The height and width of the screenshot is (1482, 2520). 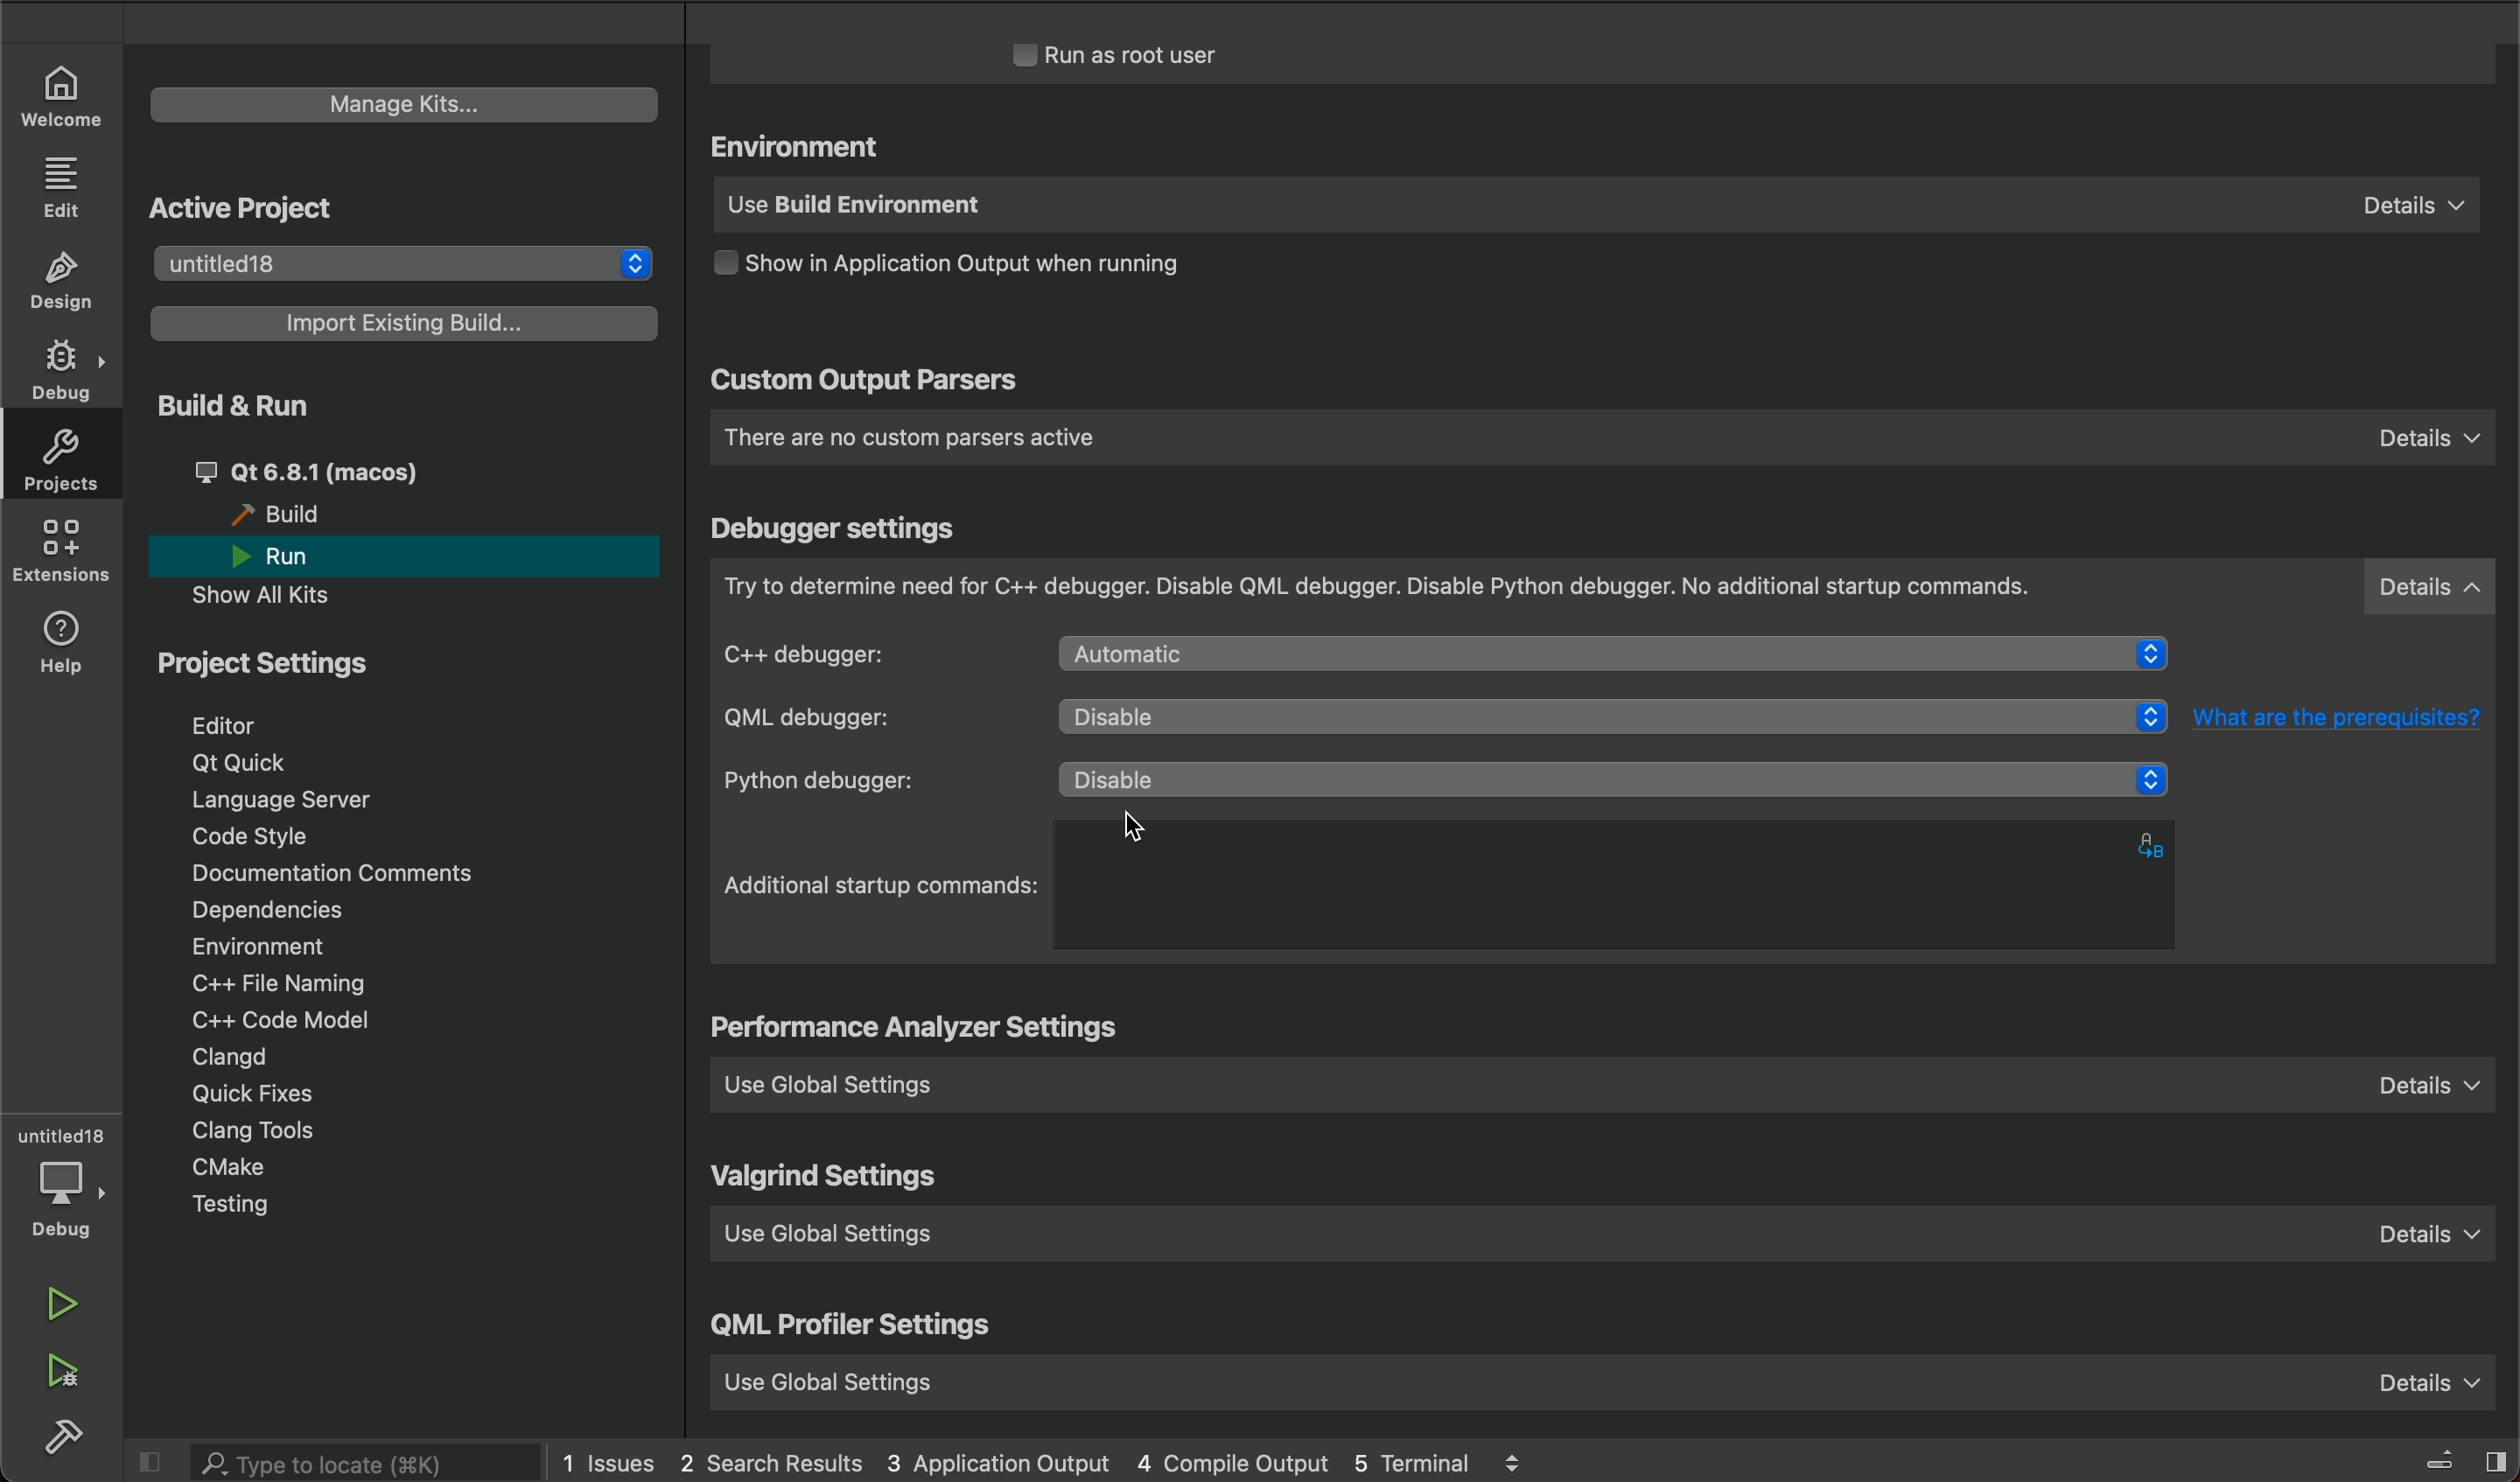 I want to click on active project, so click(x=242, y=208).